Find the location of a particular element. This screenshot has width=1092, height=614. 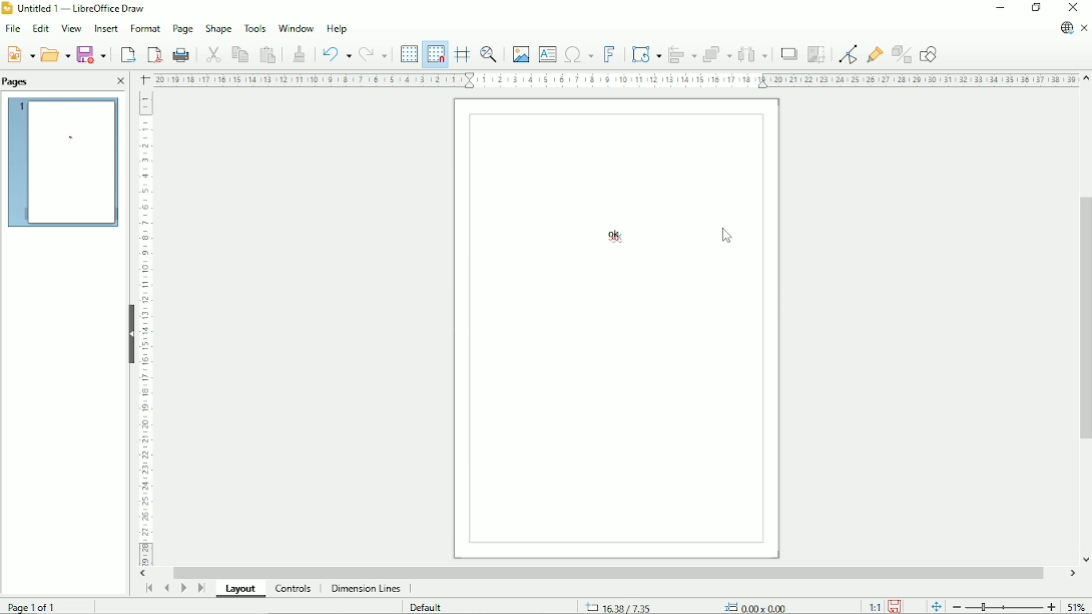

Insert image is located at coordinates (519, 53).